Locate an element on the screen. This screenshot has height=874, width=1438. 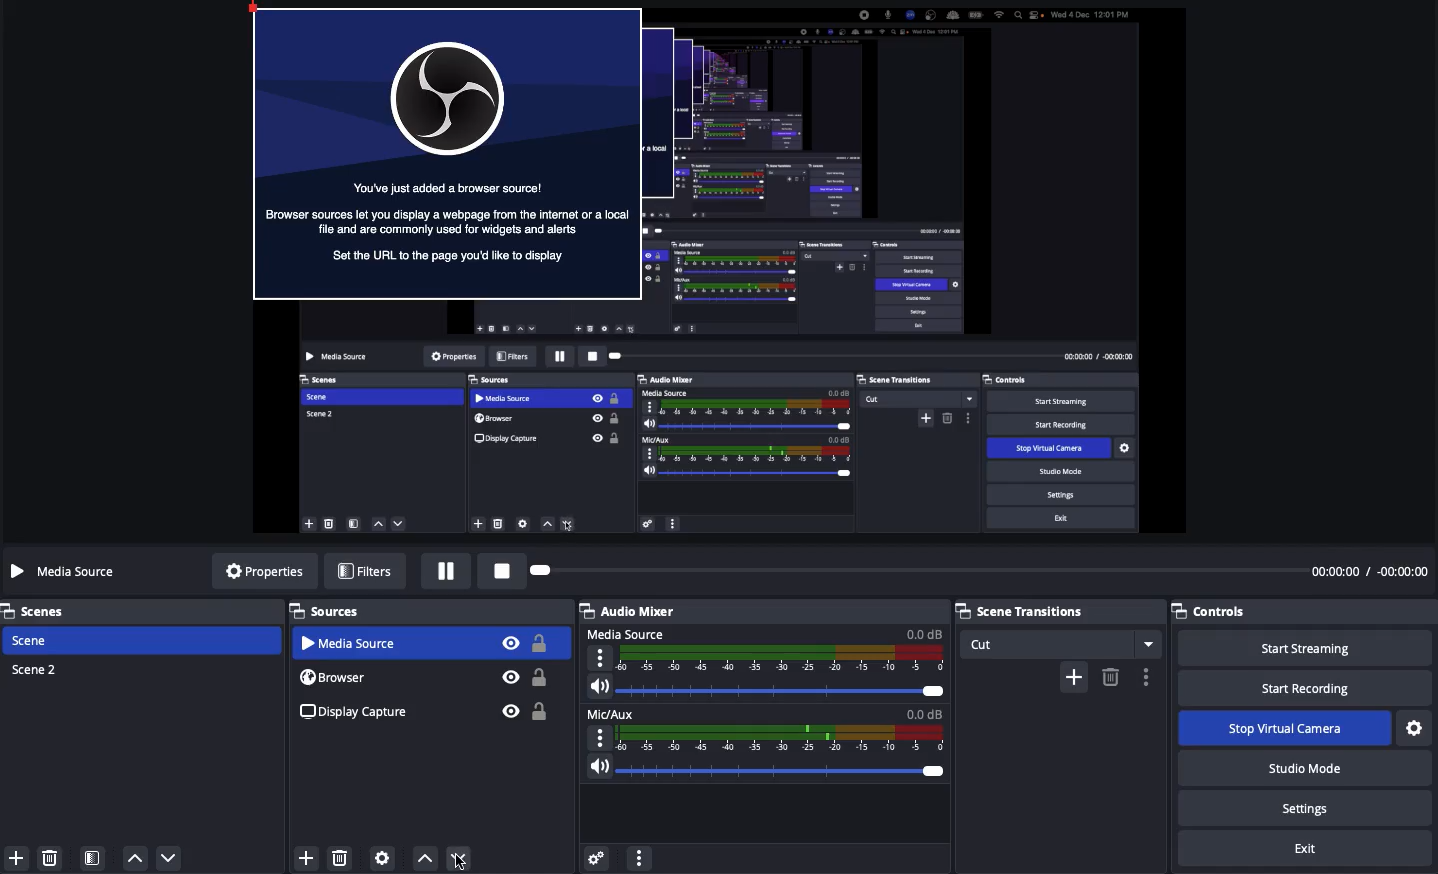
Unlock is located at coordinates (543, 678).